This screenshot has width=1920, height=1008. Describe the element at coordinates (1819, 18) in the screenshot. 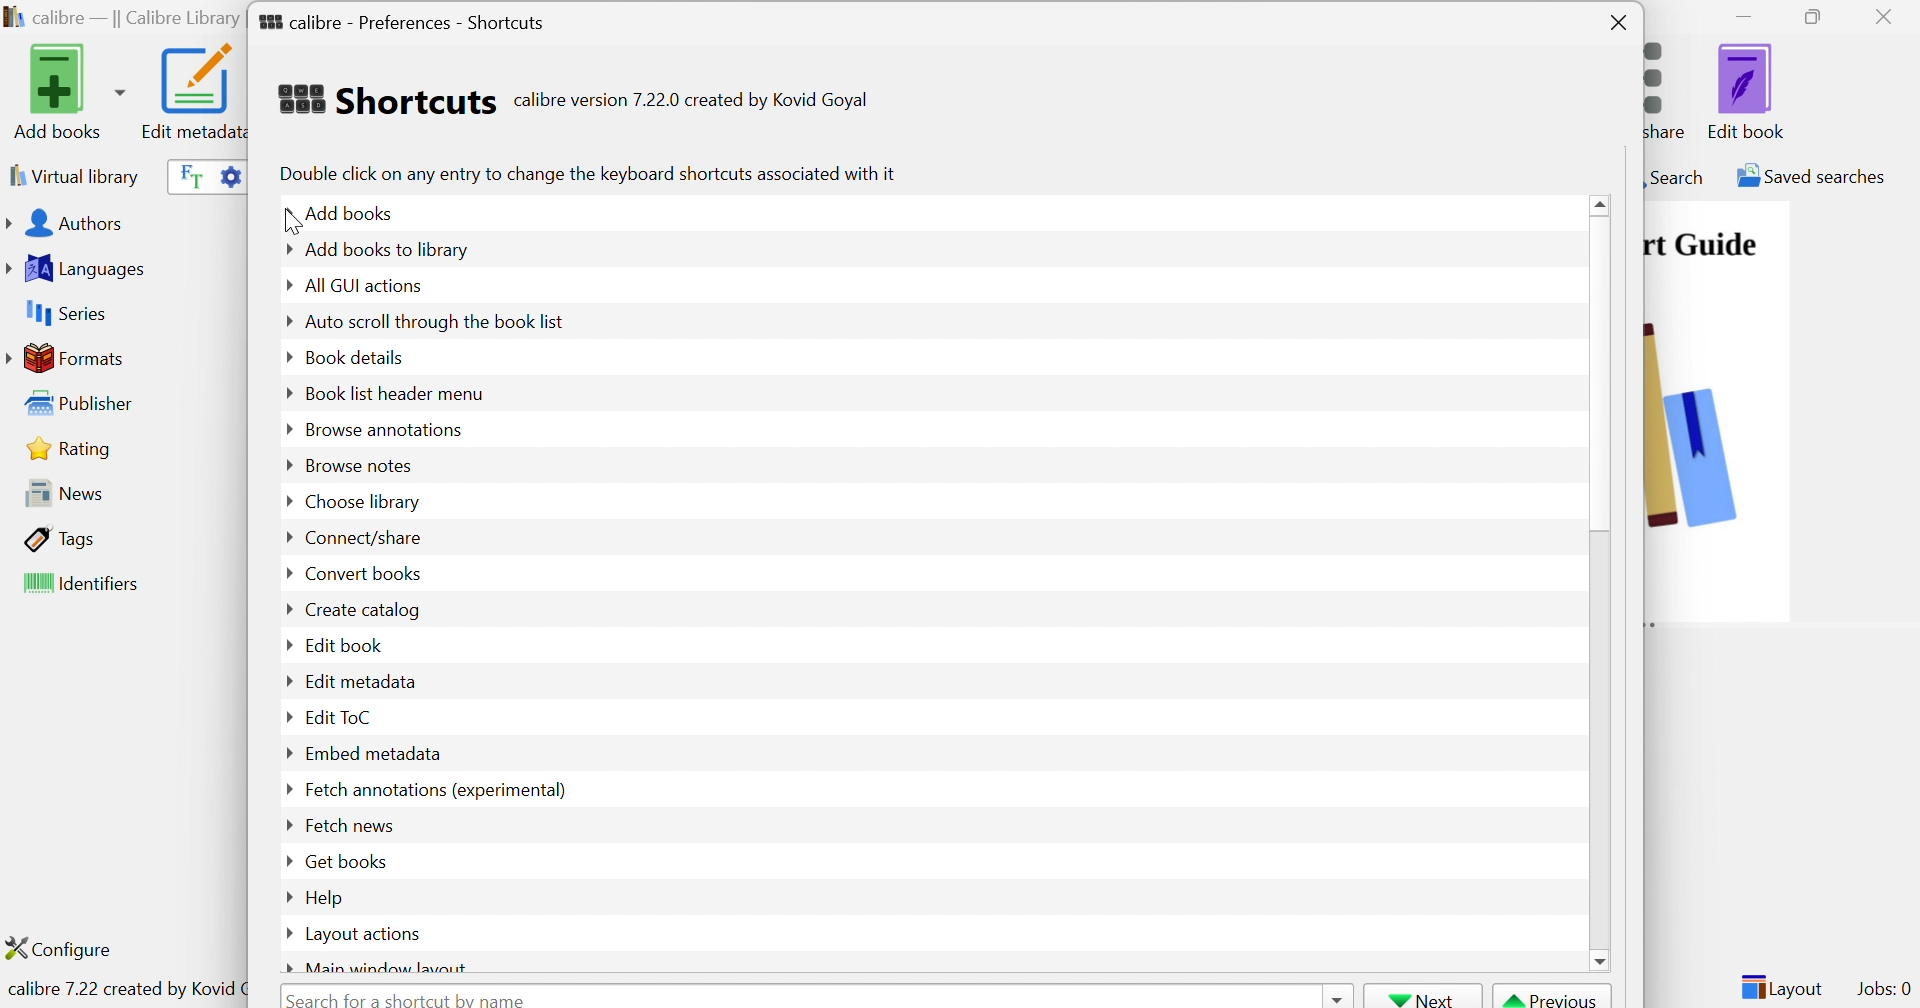

I see `Restore Down` at that location.